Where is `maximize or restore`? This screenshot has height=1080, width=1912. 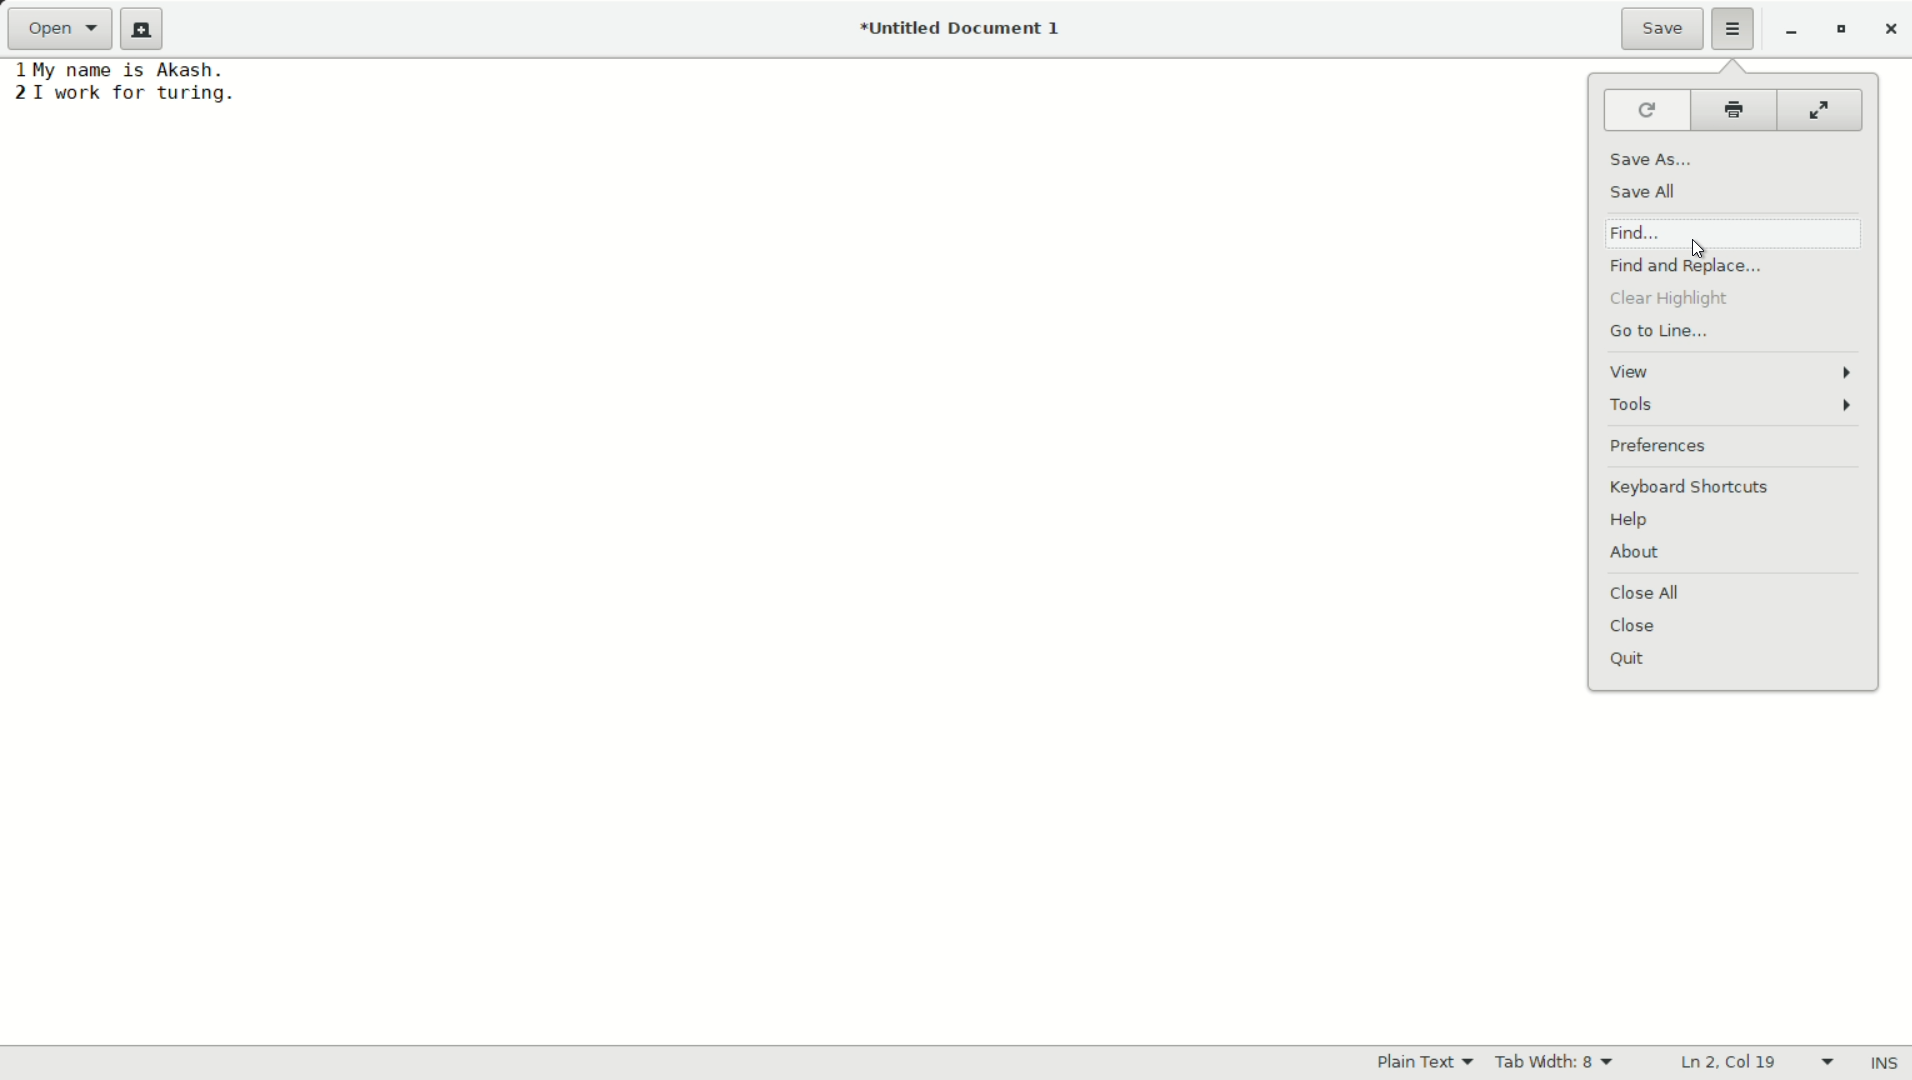
maximize or restore is located at coordinates (1842, 30).